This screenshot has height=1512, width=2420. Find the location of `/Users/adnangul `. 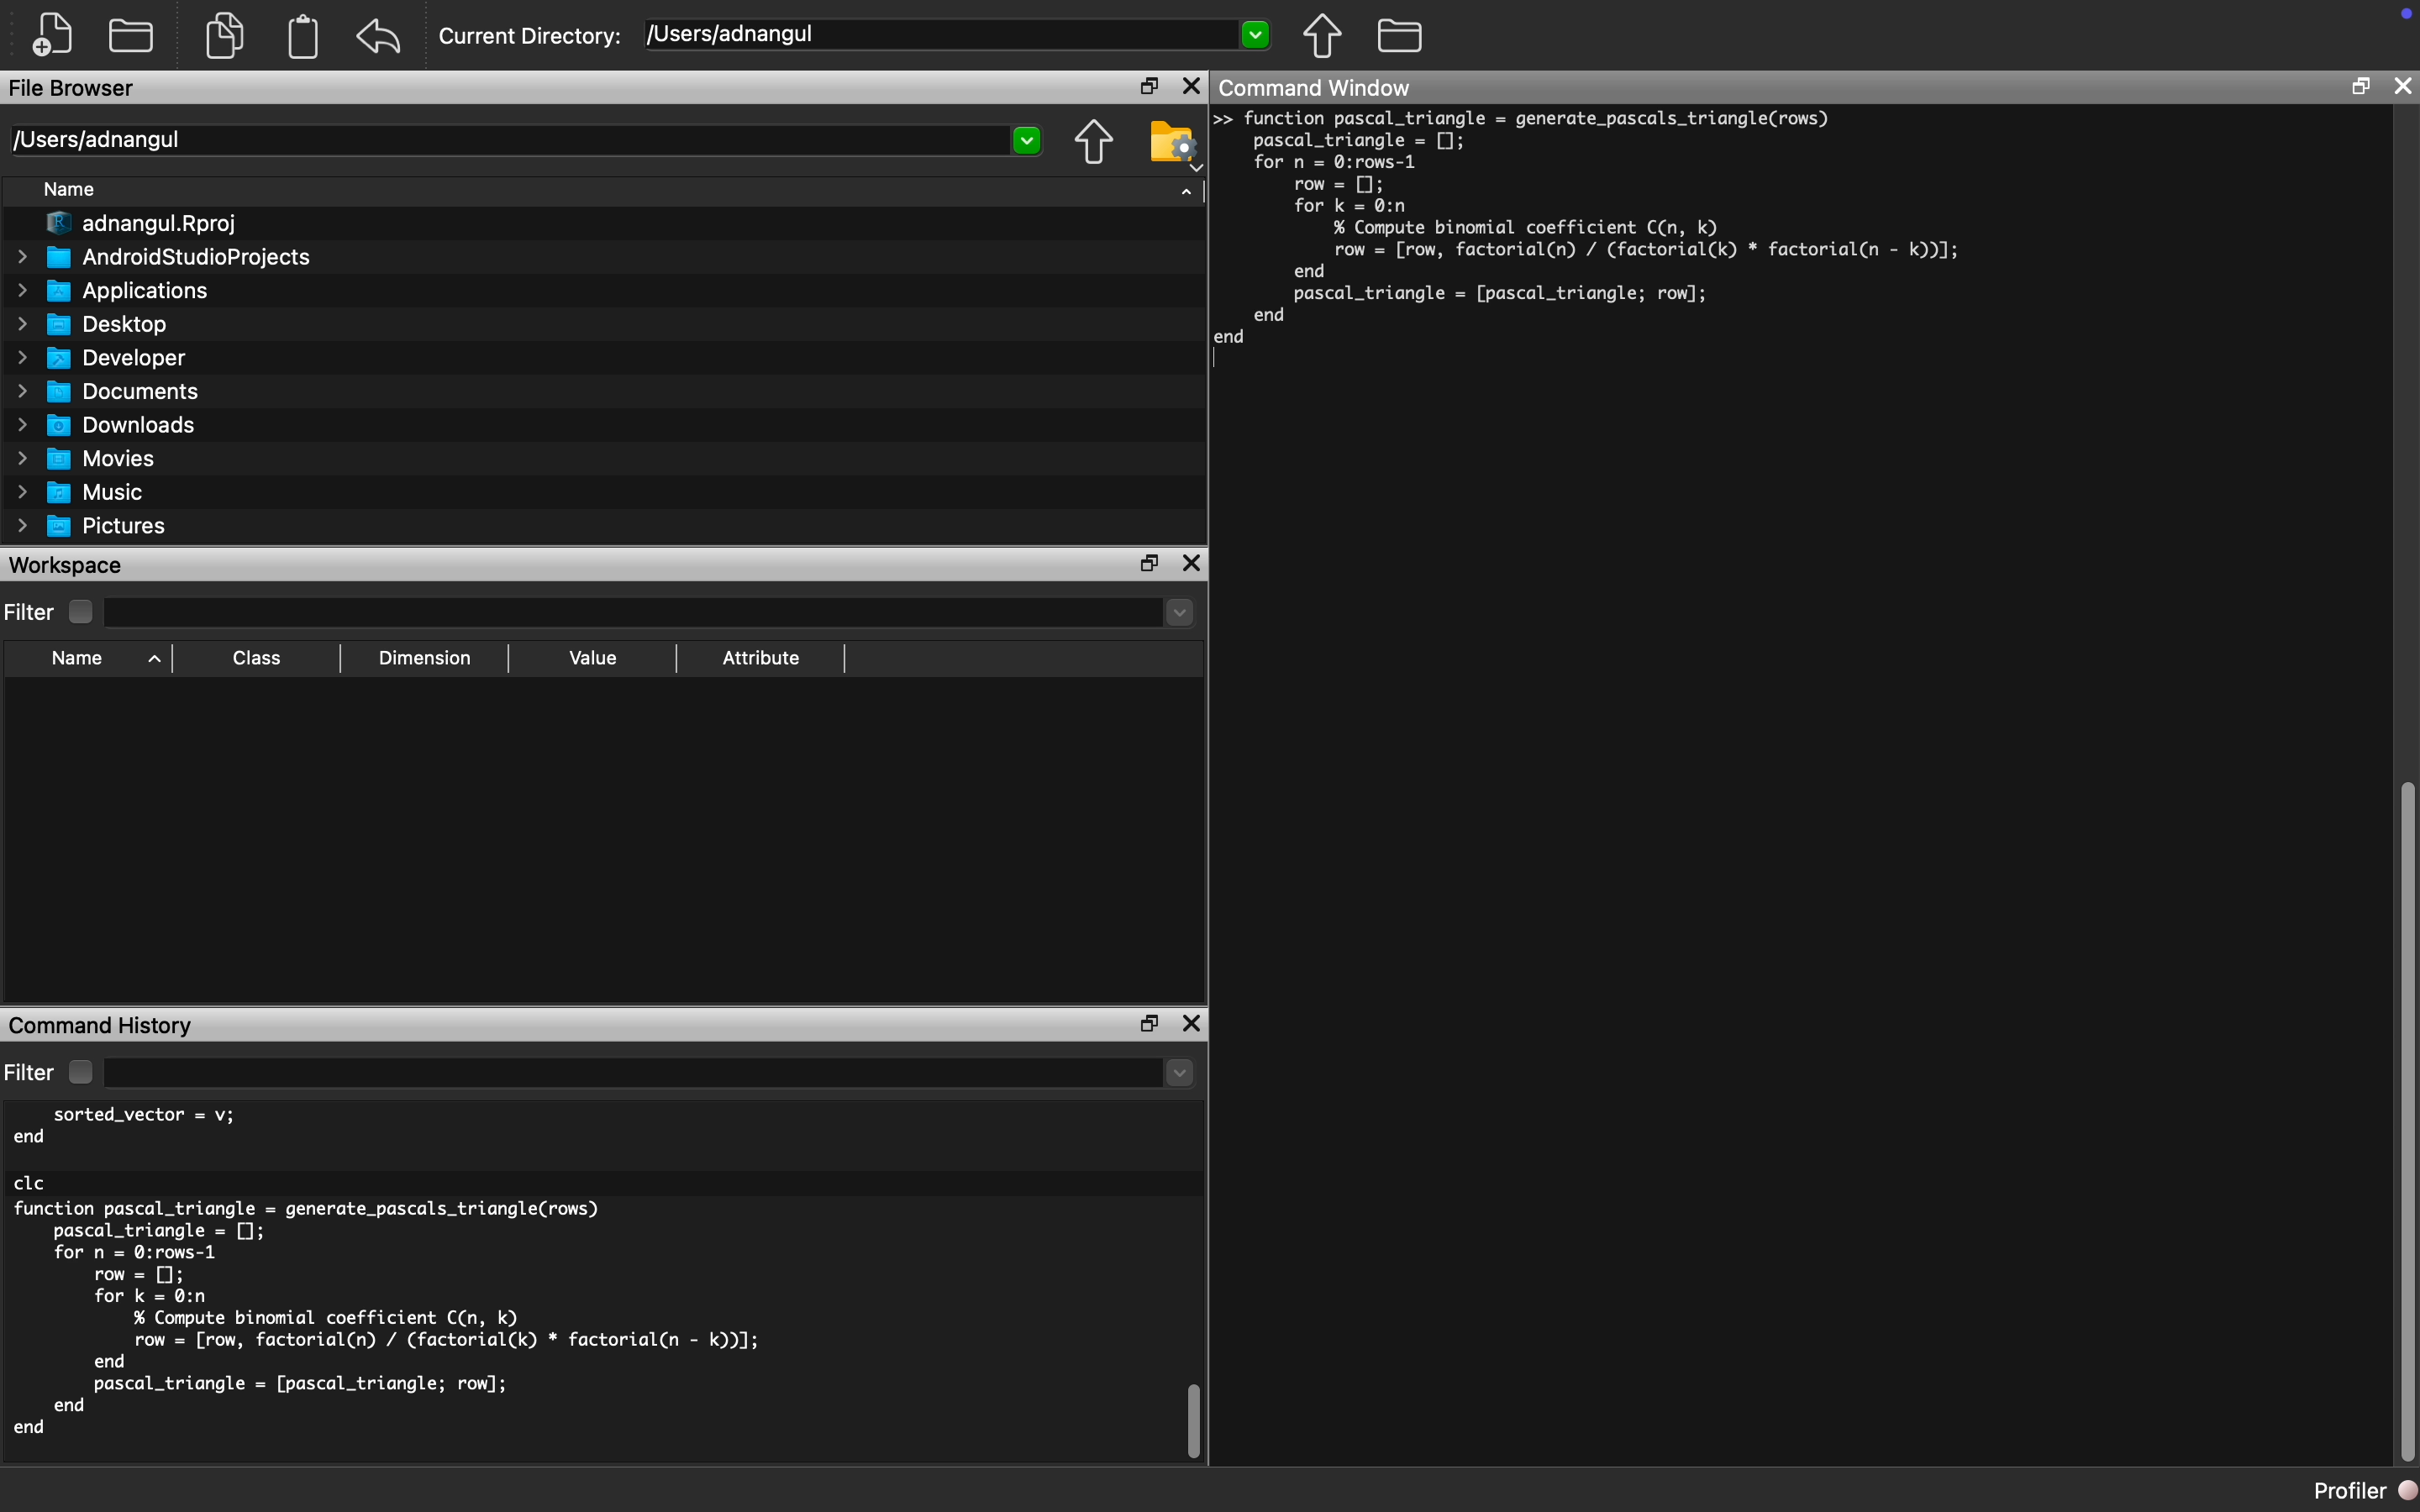

/Users/adnangul  is located at coordinates (523, 141).